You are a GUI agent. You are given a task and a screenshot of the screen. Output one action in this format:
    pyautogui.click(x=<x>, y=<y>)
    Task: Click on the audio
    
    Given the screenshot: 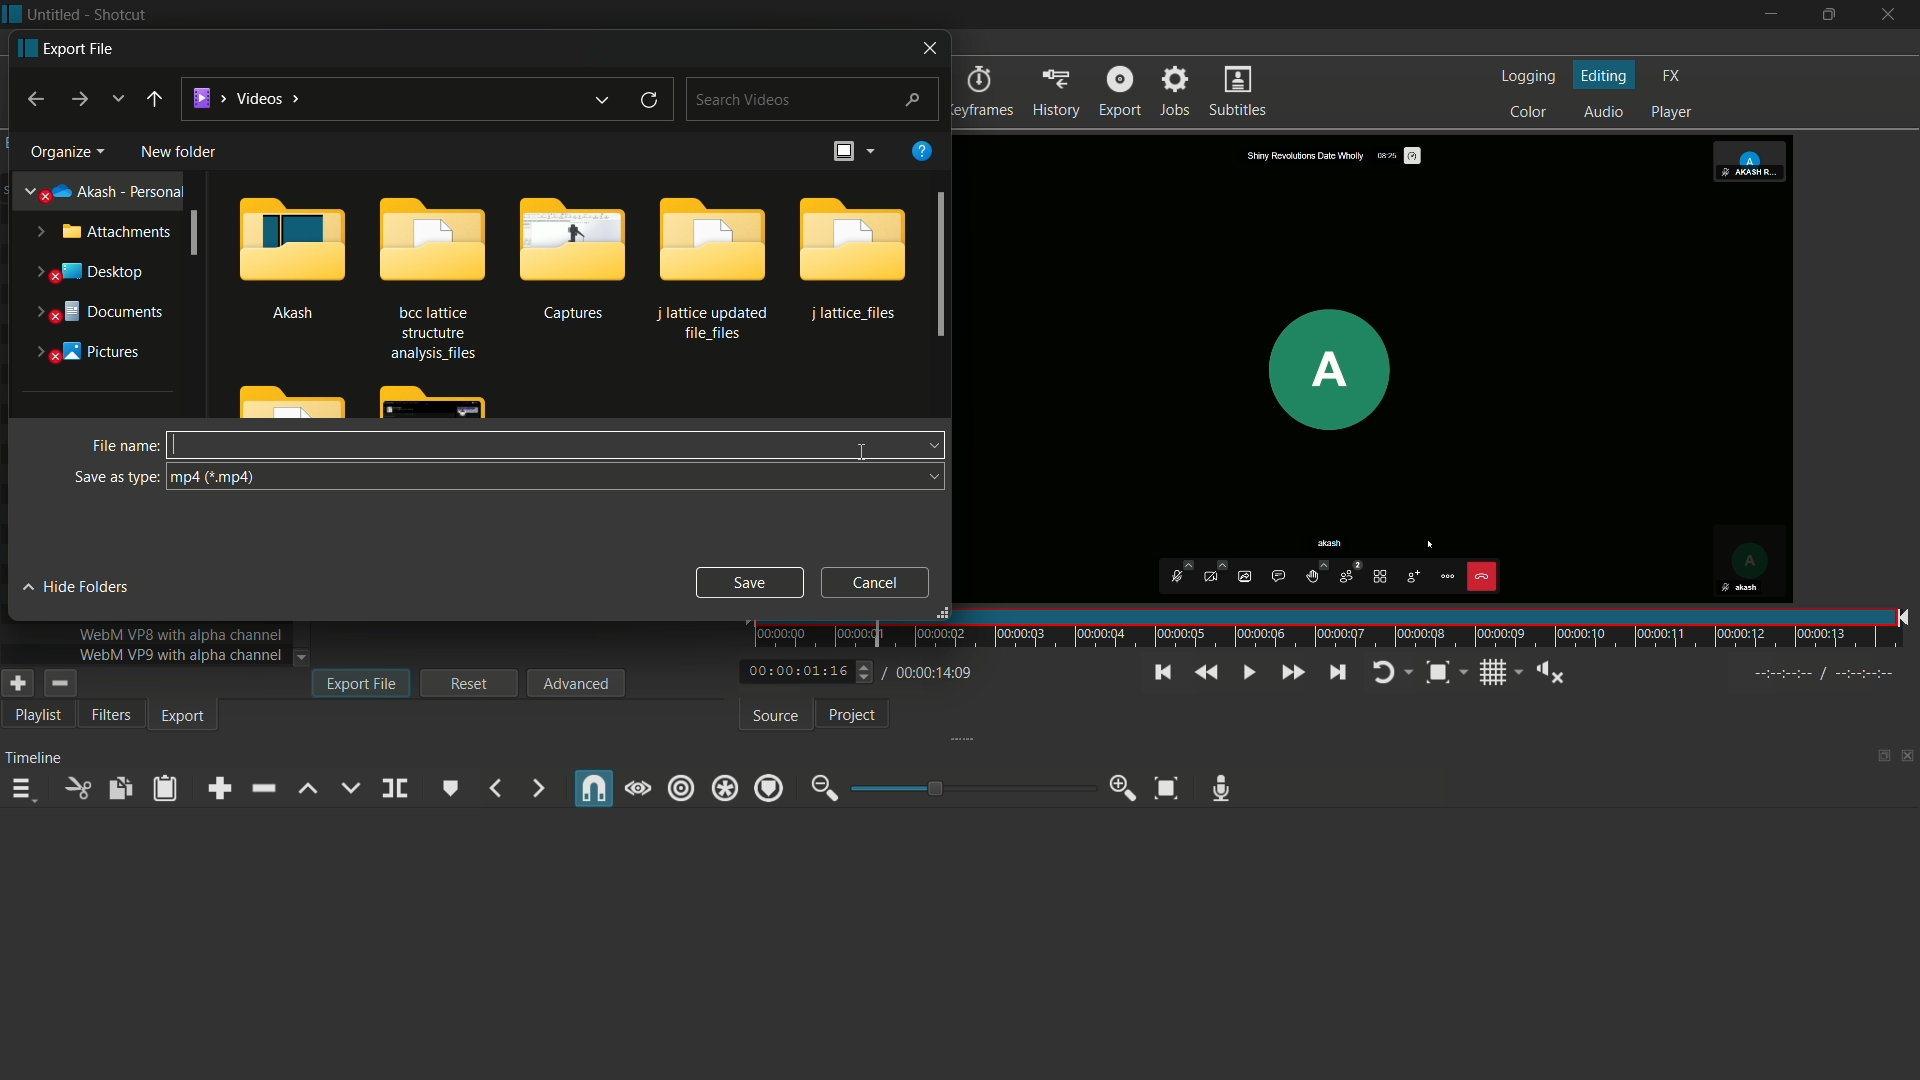 What is the action you would take?
    pyautogui.click(x=1603, y=113)
    